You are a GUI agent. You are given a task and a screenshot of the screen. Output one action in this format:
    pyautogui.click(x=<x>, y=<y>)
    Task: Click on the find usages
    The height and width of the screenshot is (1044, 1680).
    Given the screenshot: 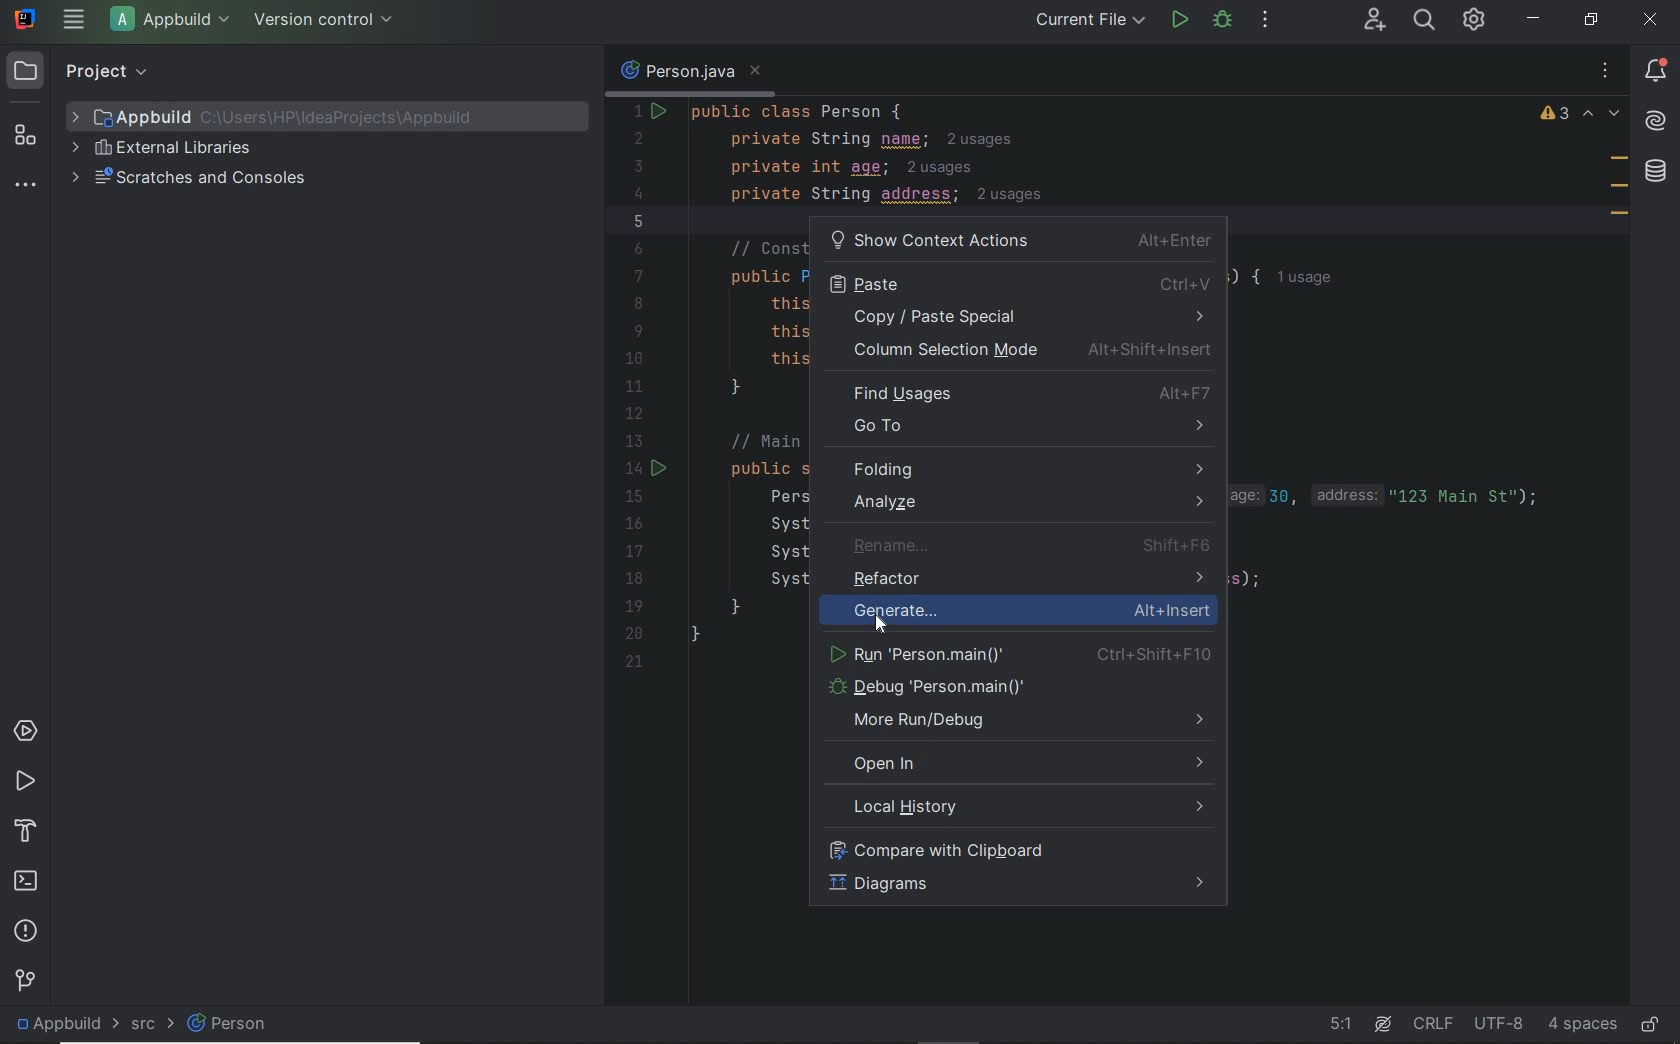 What is the action you would take?
    pyautogui.click(x=1024, y=394)
    